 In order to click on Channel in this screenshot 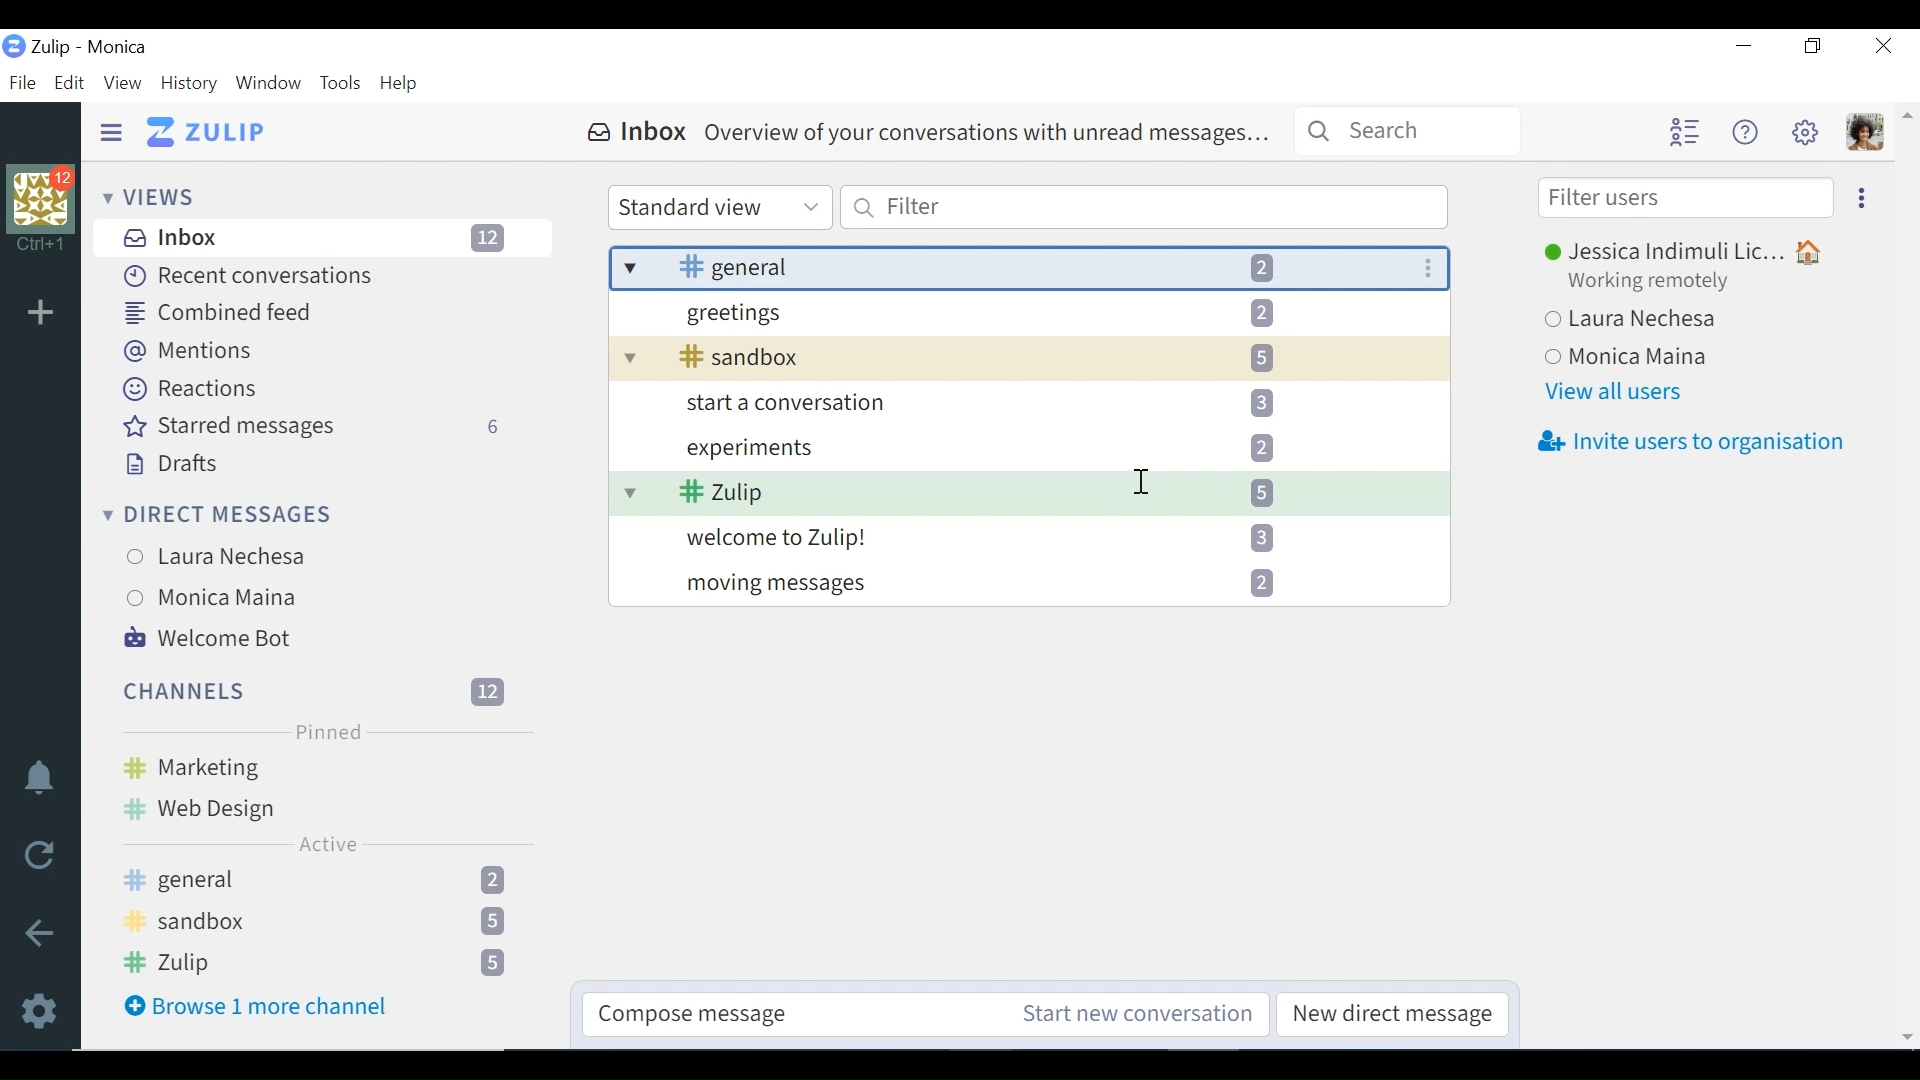, I will do `click(317, 693)`.